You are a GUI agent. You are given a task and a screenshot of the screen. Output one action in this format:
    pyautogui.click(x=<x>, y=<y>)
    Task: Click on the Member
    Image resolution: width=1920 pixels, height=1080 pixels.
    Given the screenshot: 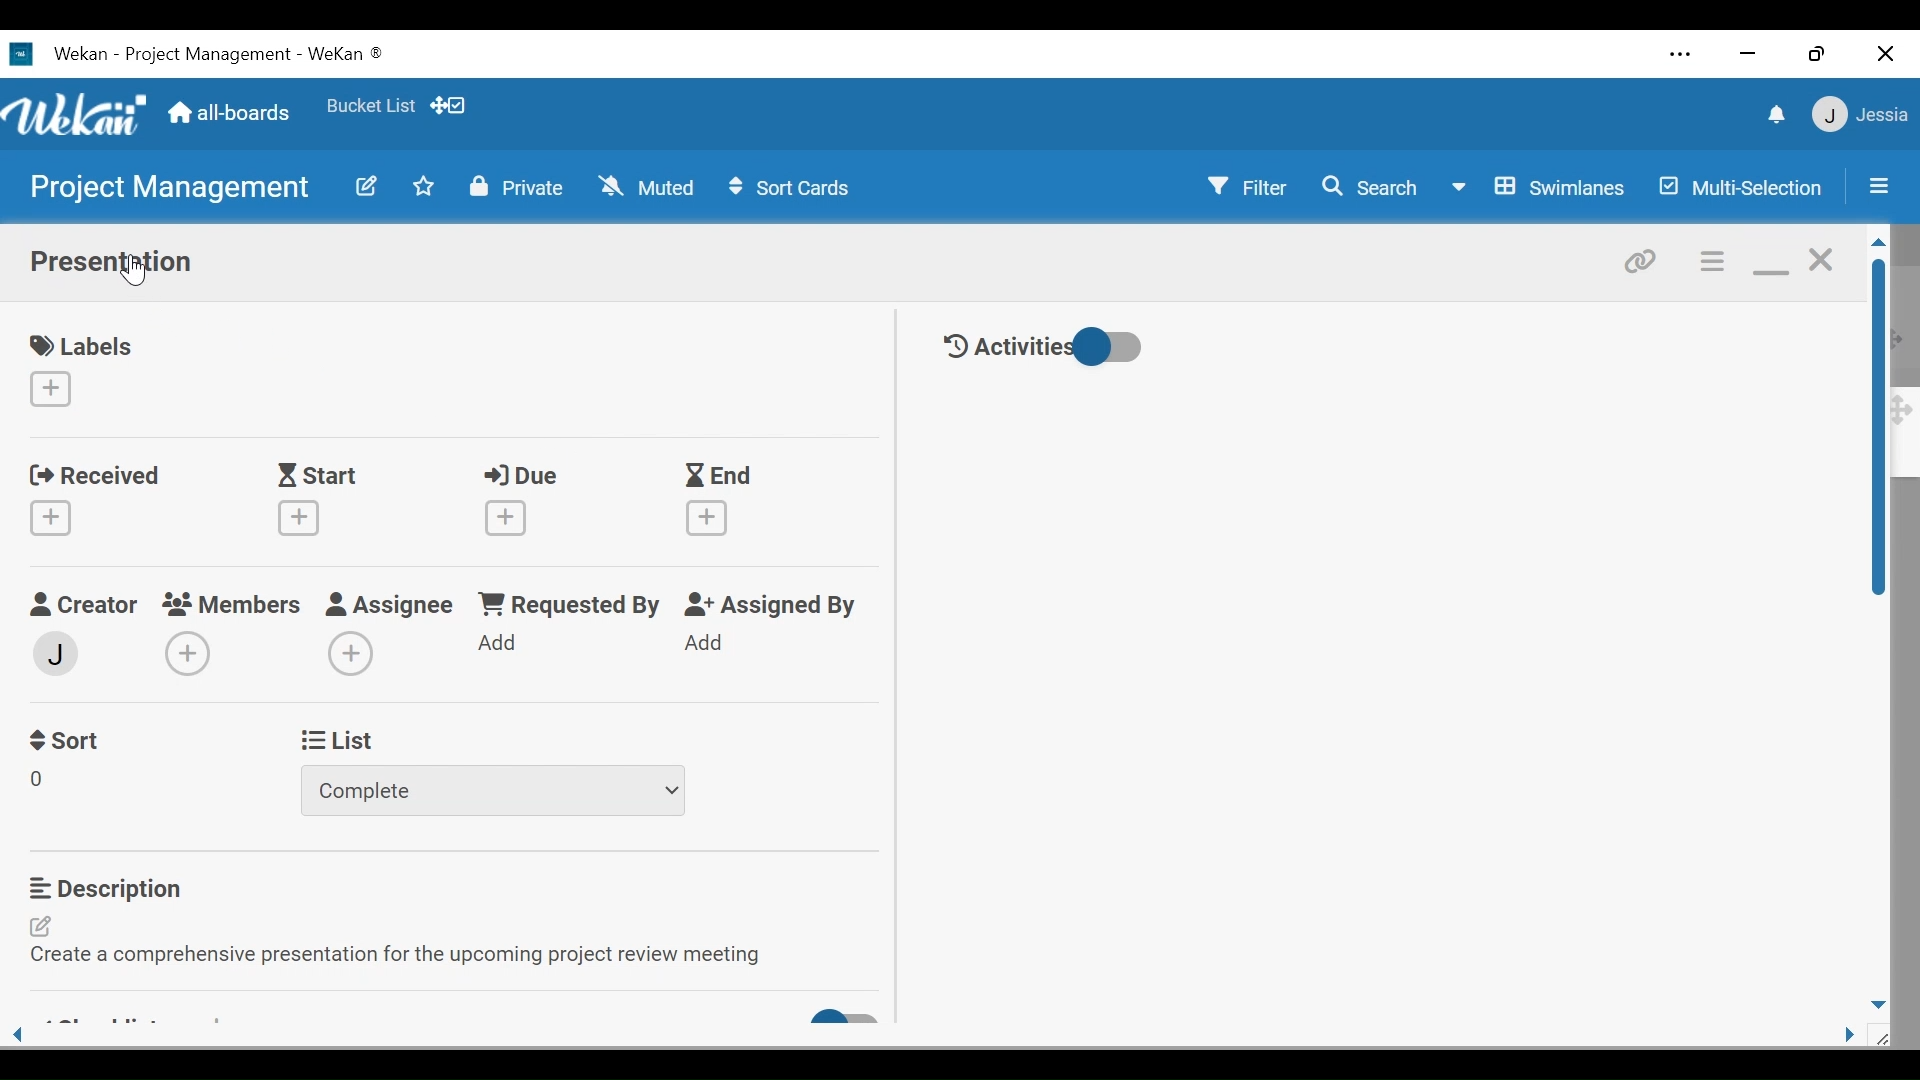 What is the action you would take?
    pyautogui.click(x=56, y=654)
    